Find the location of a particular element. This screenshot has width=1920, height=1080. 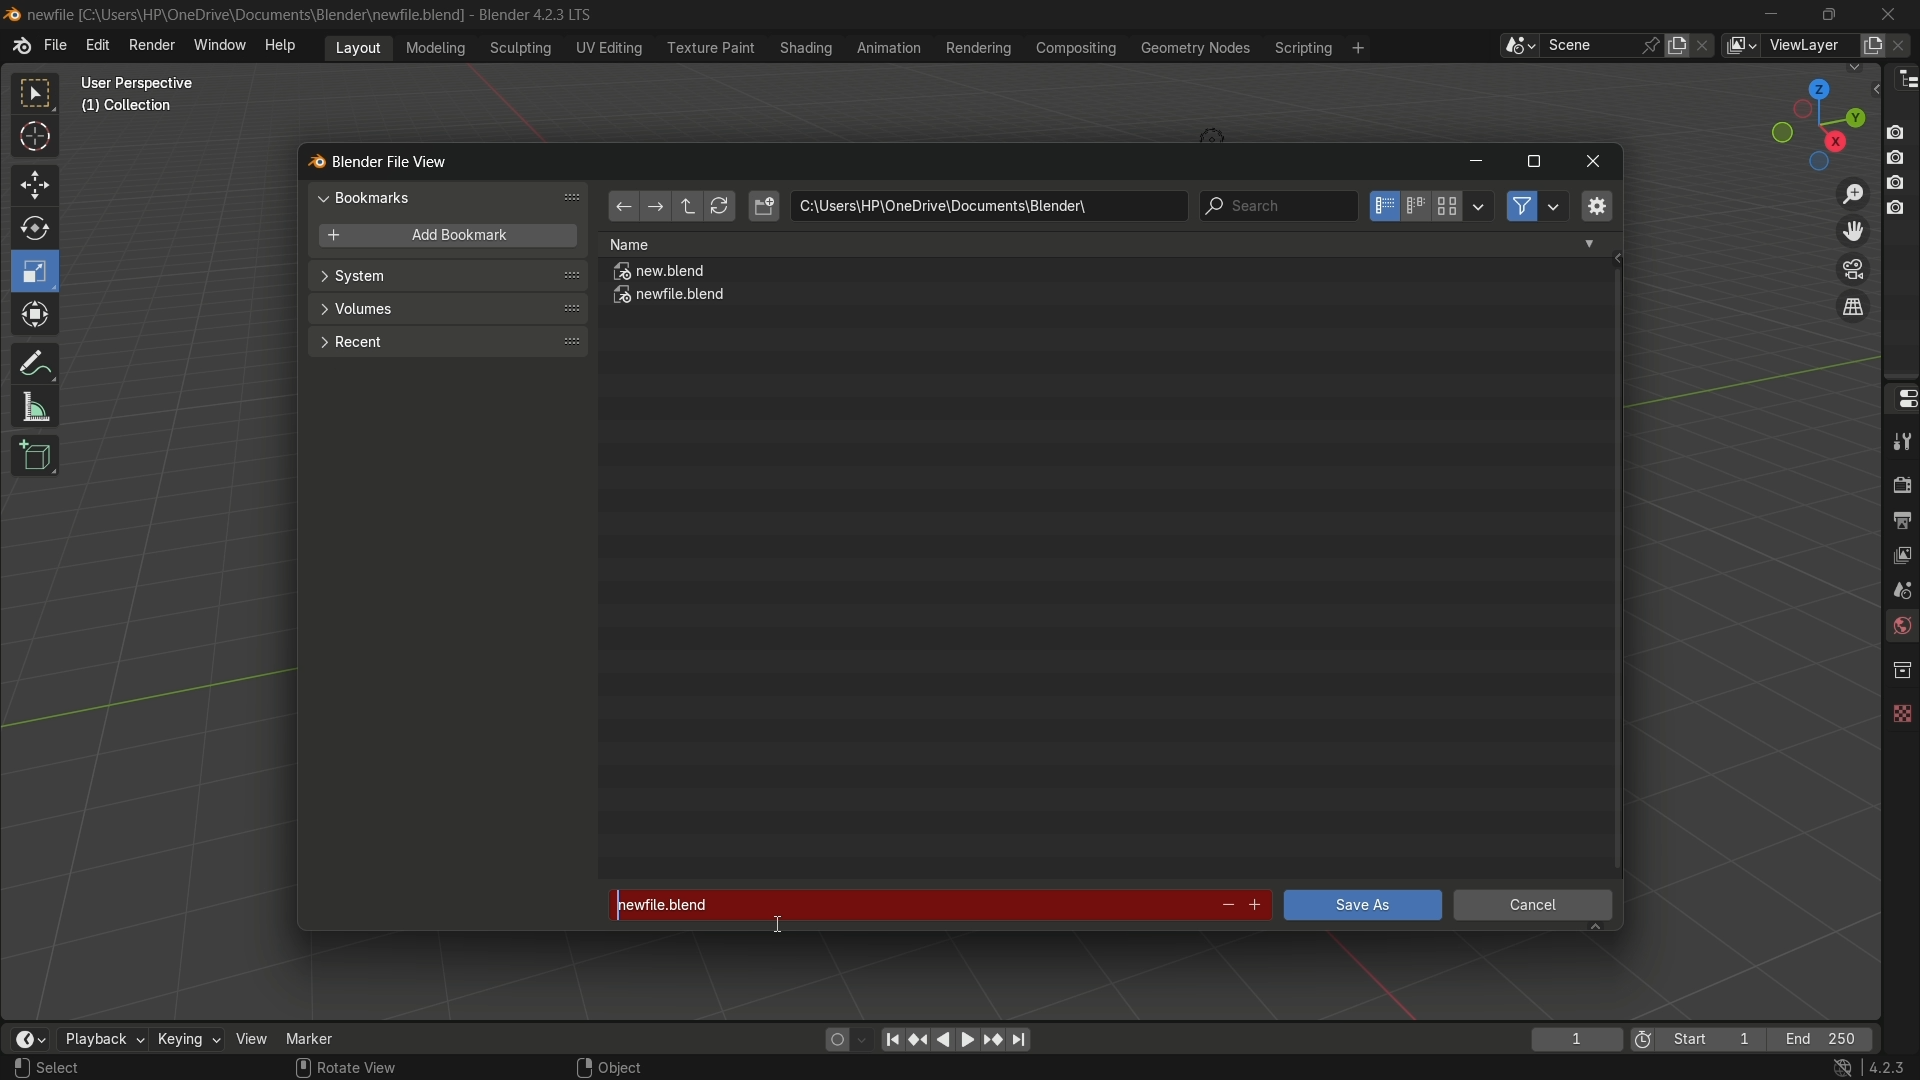

new scene is located at coordinates (1681, 45).